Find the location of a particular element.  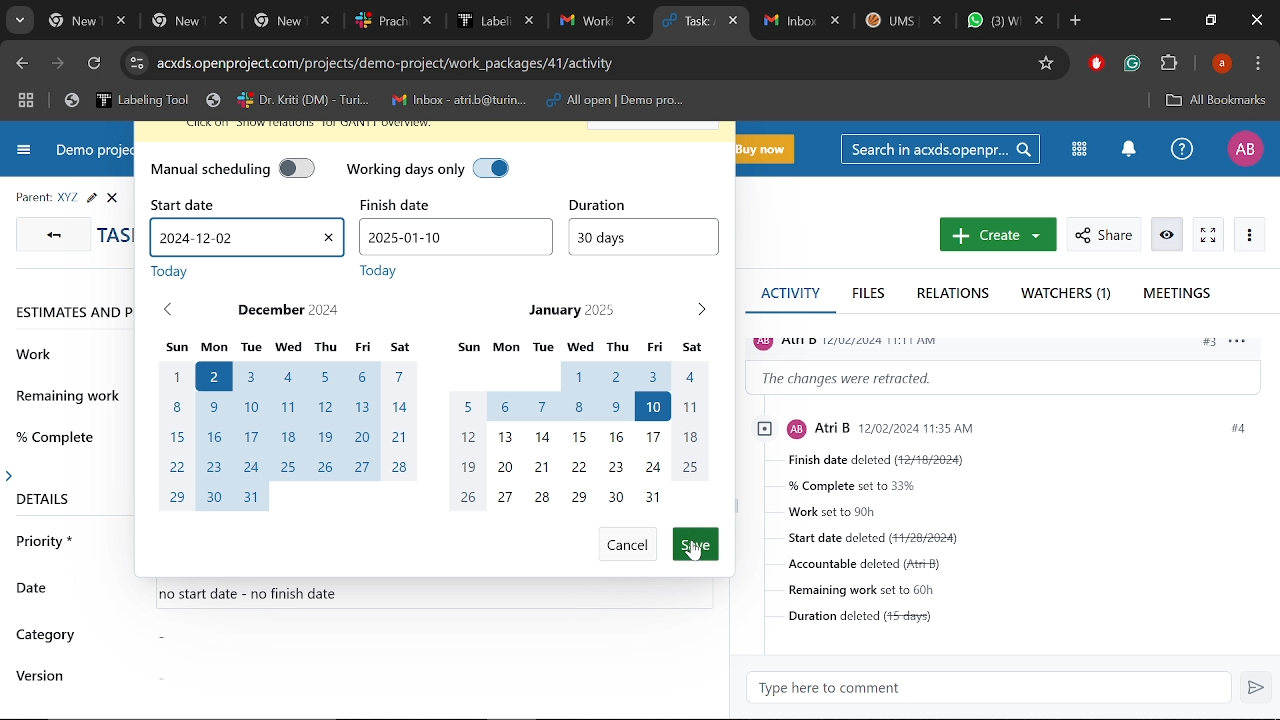

Minimize is located at coordinates (1165, 19).